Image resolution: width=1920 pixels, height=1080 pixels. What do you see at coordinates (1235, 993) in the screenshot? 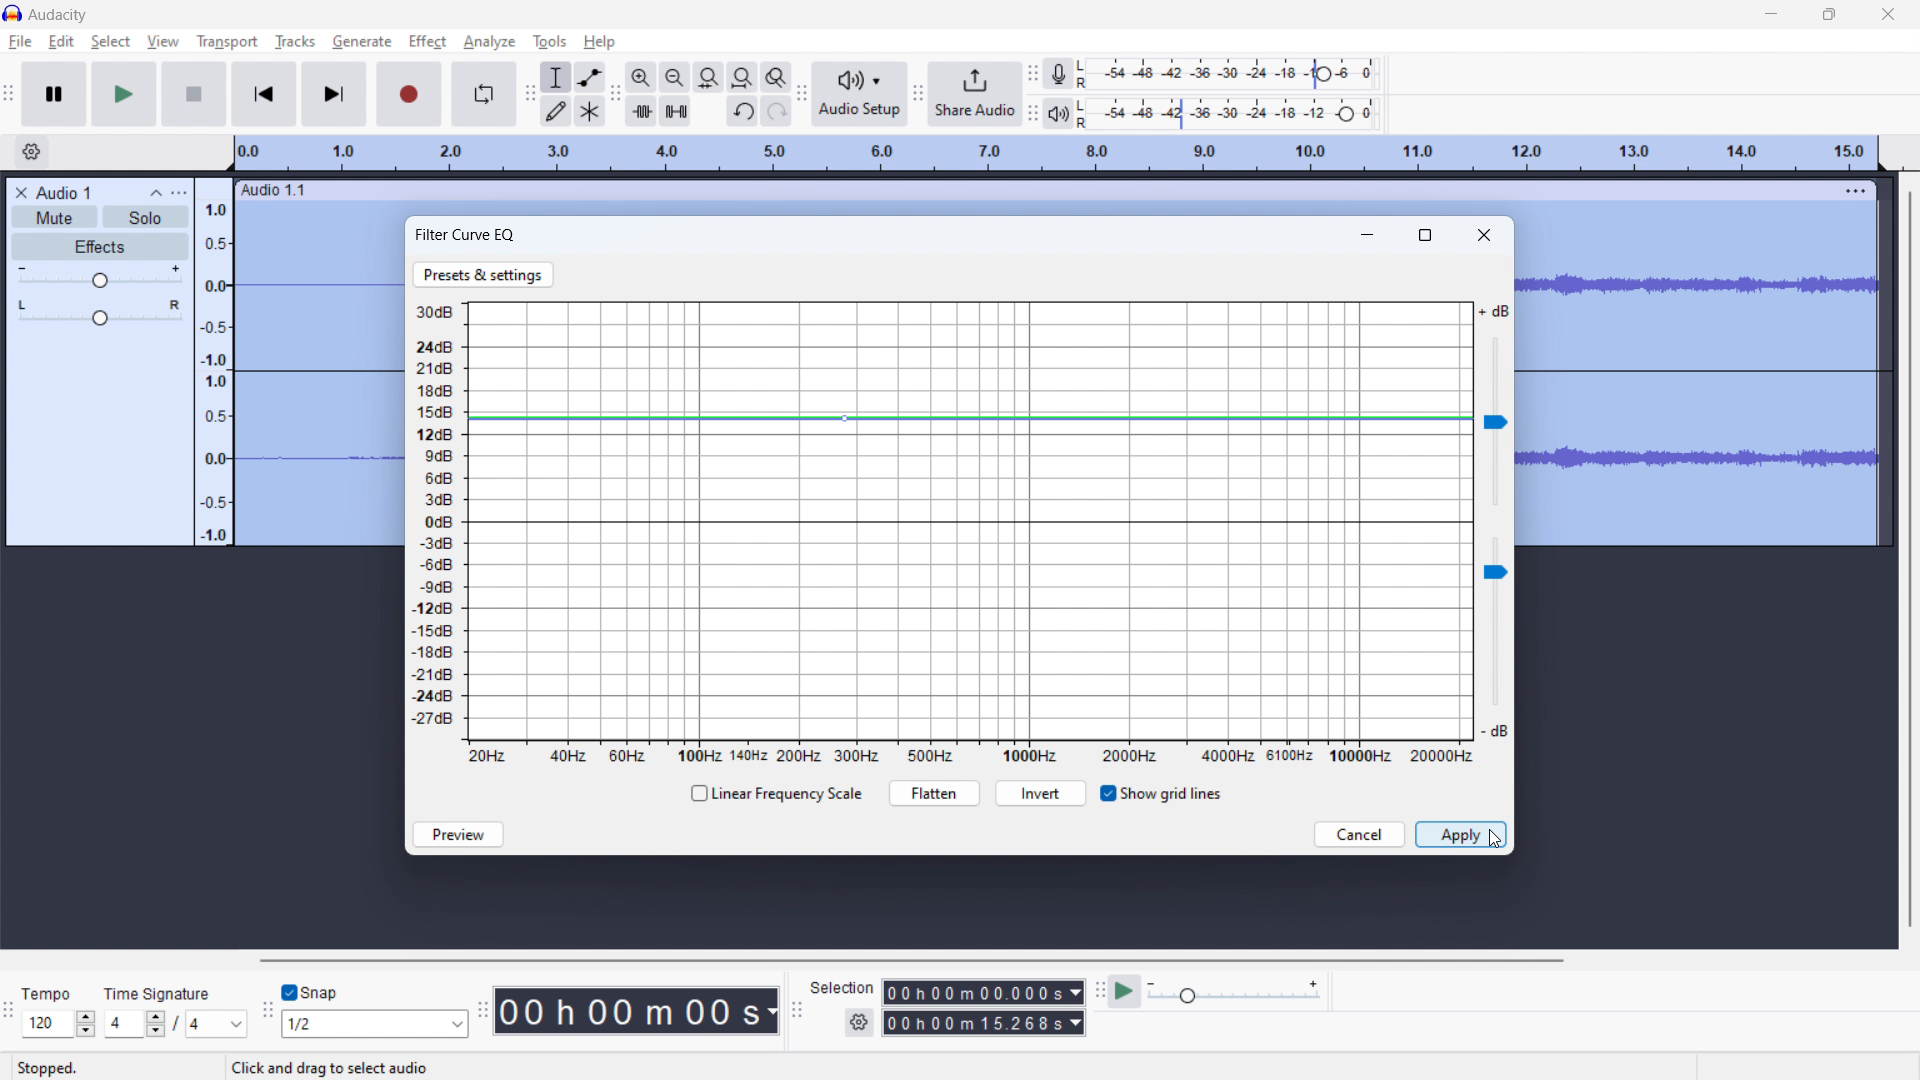
I see `playback speed` at bounding box center [1235, 993].